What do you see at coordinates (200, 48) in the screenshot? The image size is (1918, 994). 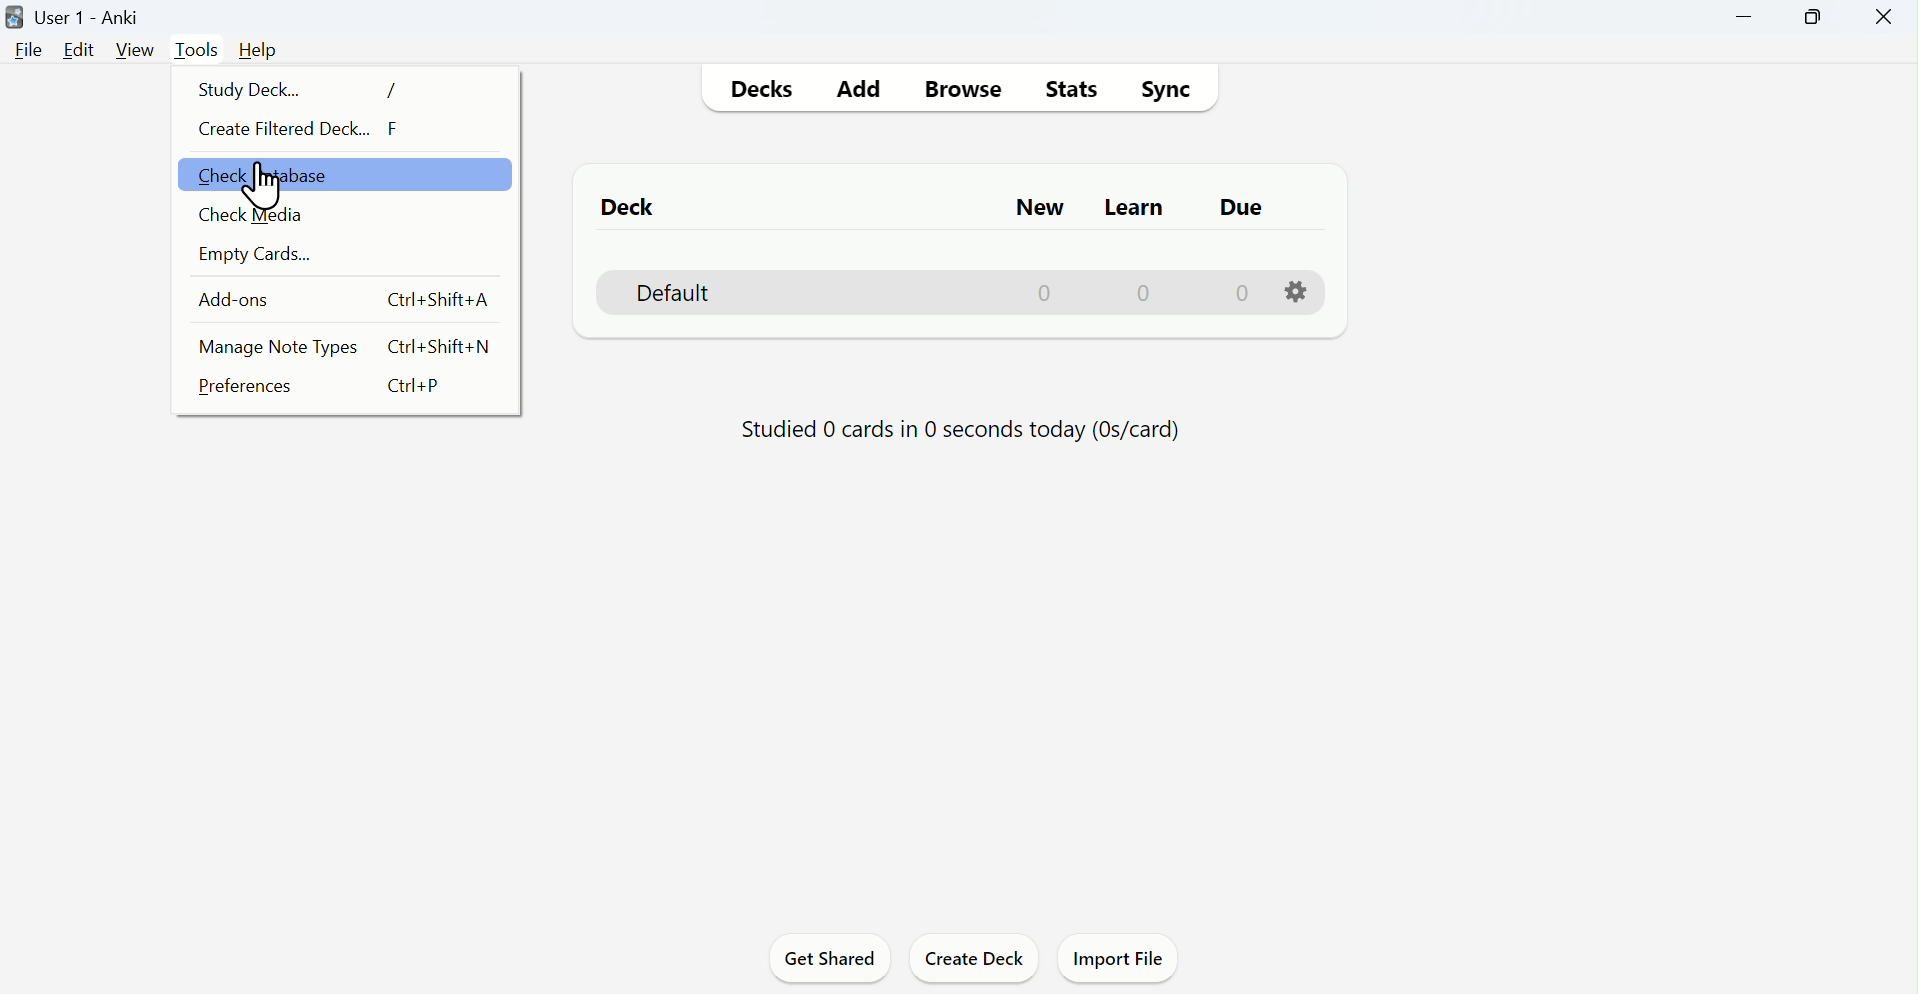 I see `Tools` at bounding box center [200, 48].